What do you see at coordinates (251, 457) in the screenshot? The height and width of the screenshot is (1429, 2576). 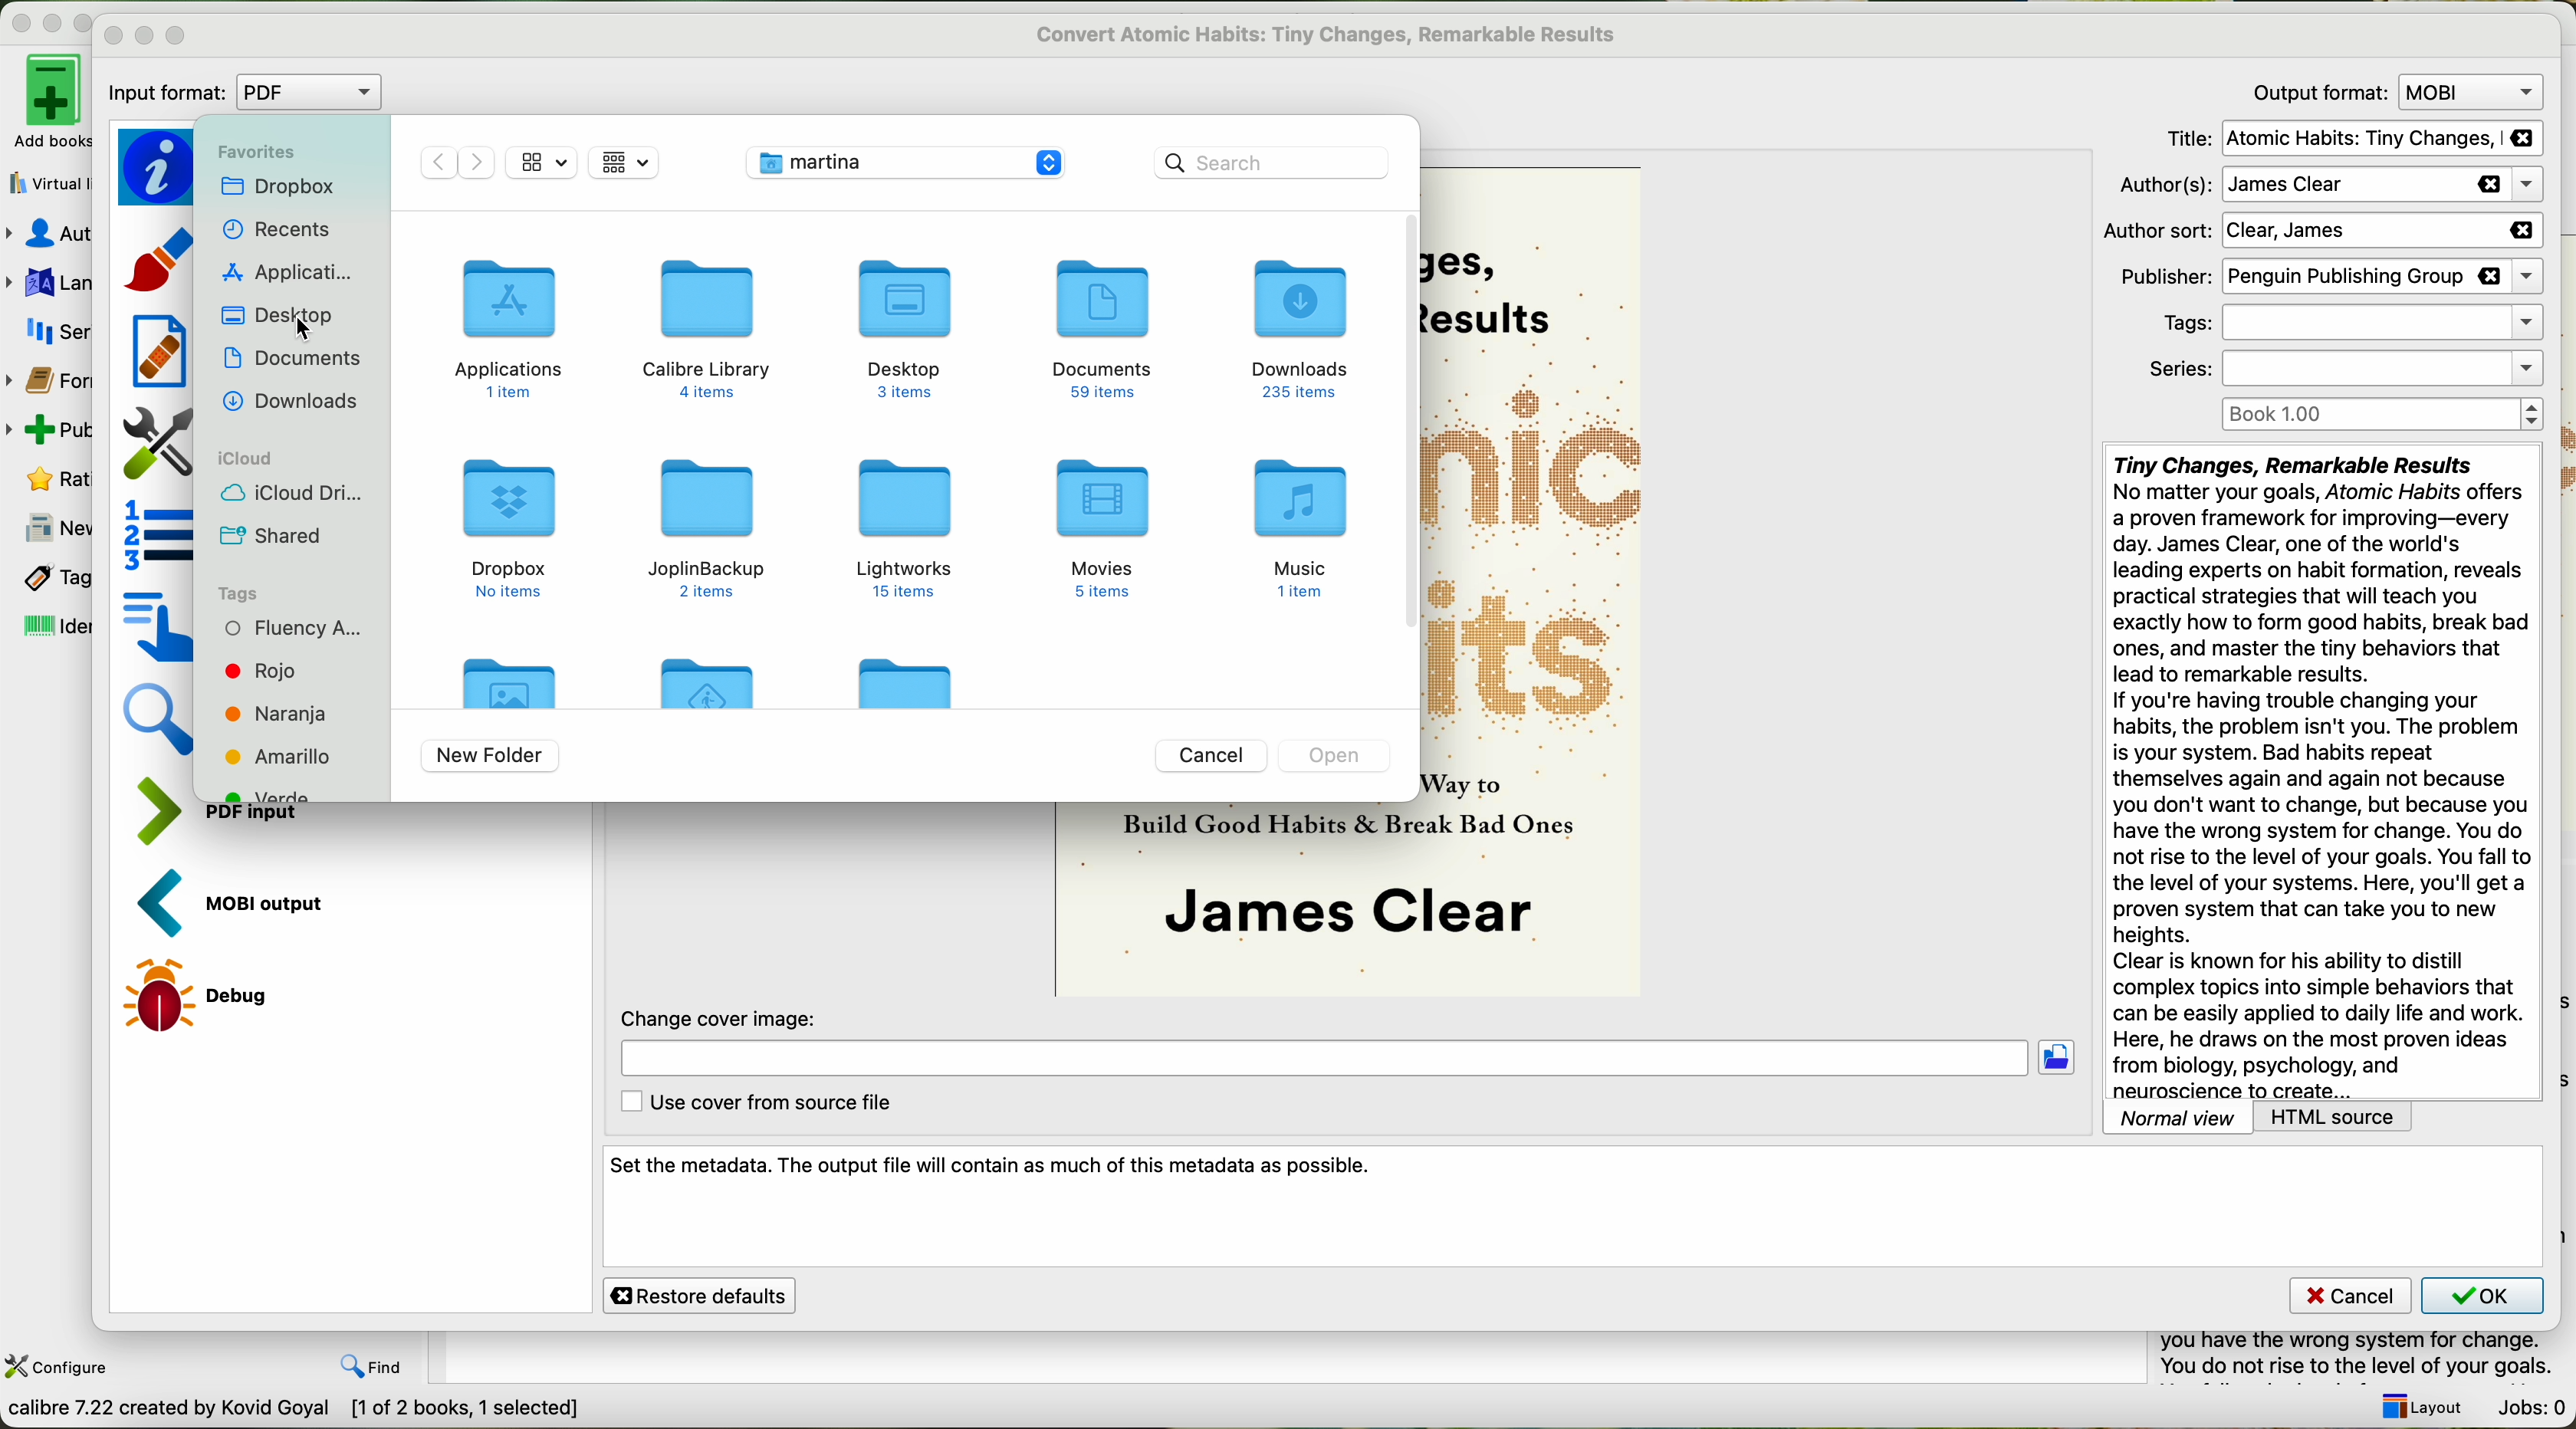 I see `icloud` at bounding box center [251, 457].